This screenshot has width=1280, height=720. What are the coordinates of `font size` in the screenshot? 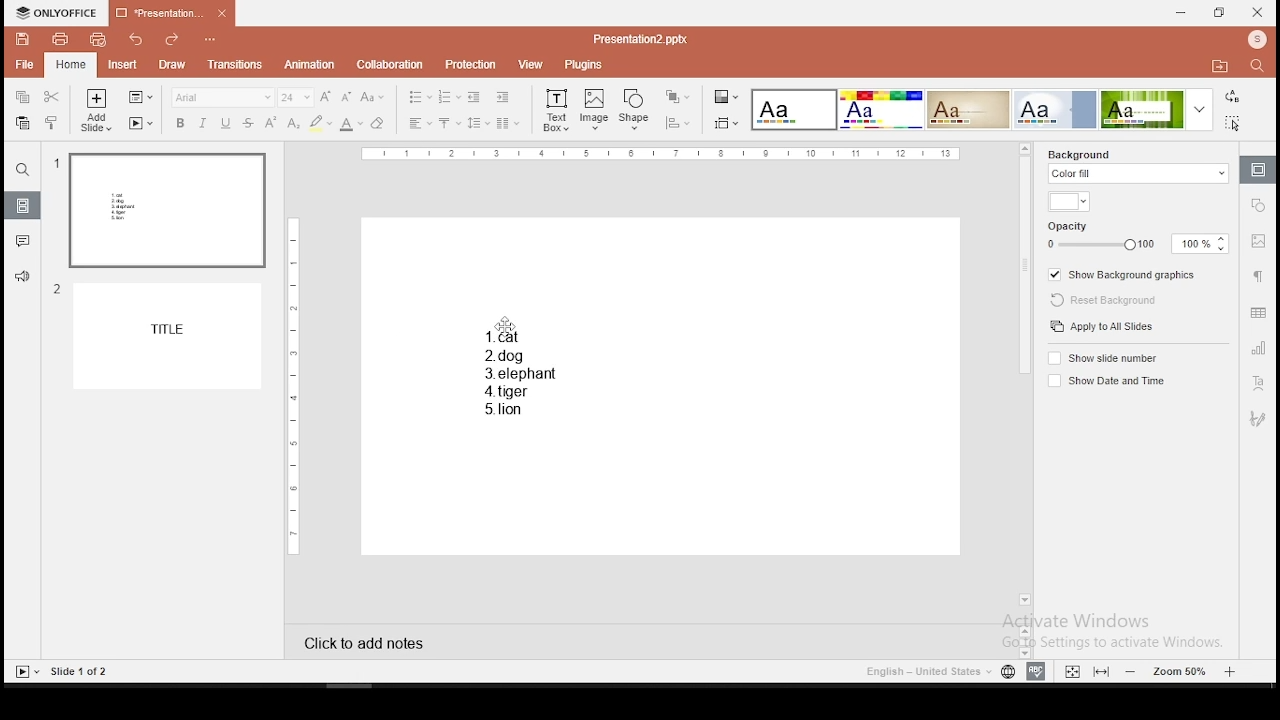 It's located at (296, 97).